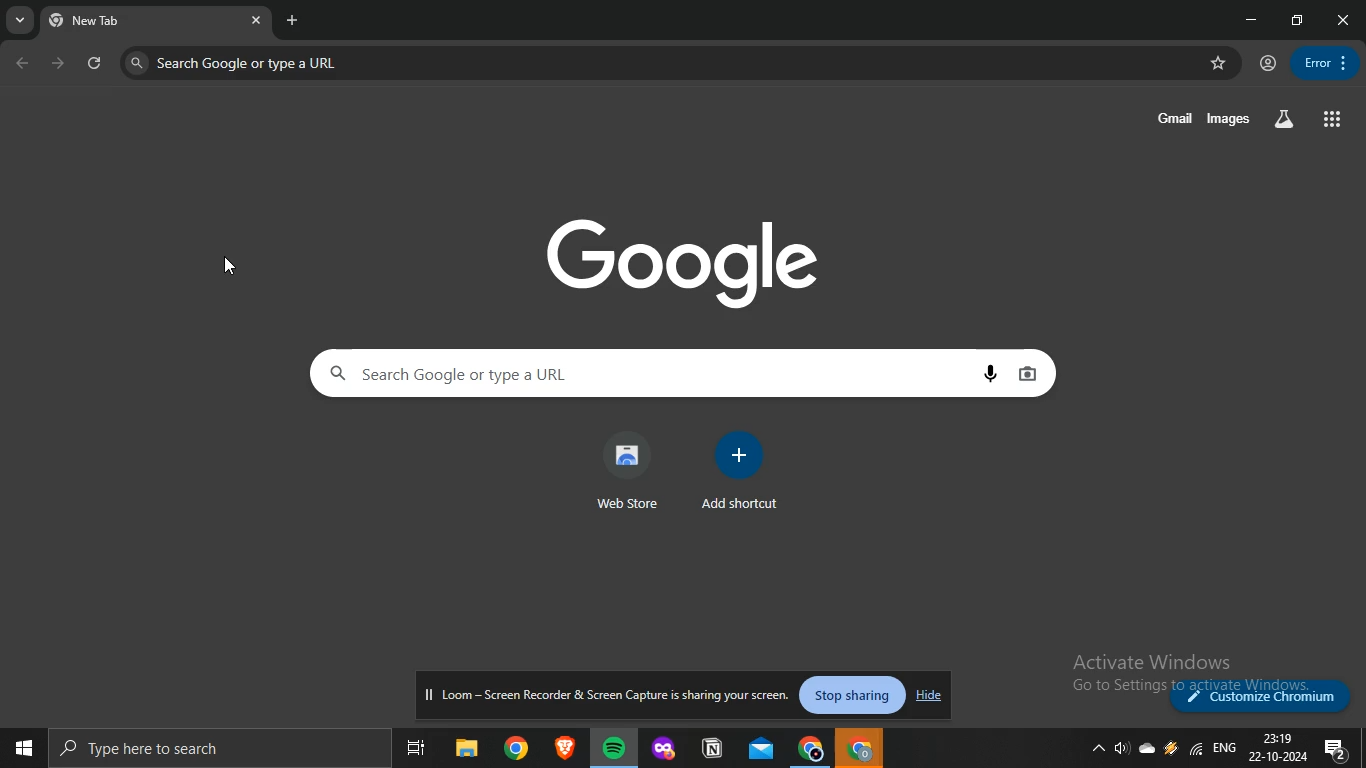 This screenshot has width=1366, height=768. What do you see at coordinates (855, 697) in the screenshot?
I see `Stop sharing` at bounding box center [855, 697].